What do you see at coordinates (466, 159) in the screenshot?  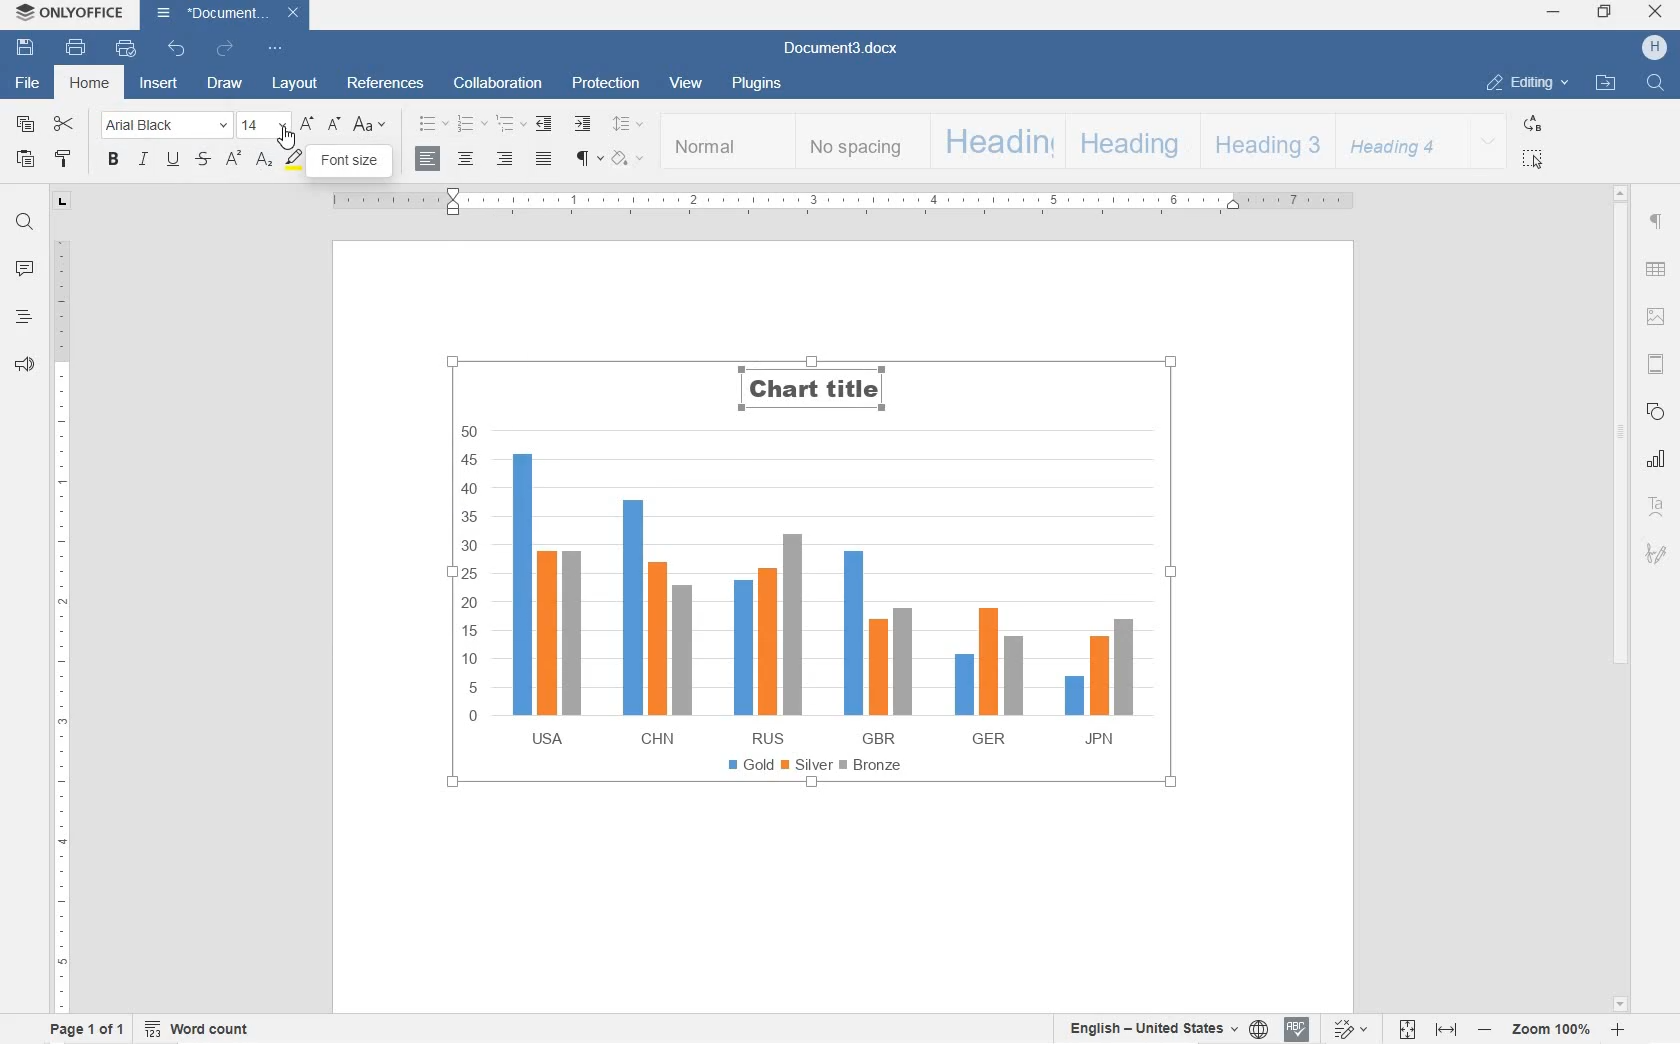 I see `CENTER ALIGN` at bounding box center [466, 159].